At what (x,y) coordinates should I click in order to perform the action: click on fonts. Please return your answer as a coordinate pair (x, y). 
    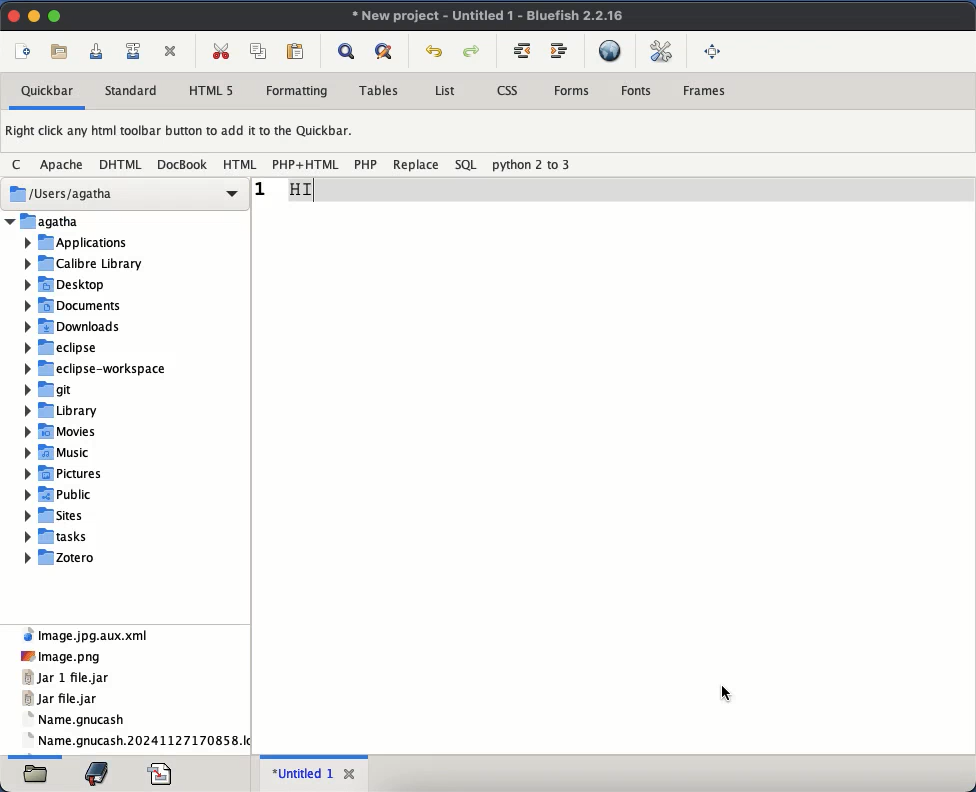
    Looking at the image, I should click on (638, 91).